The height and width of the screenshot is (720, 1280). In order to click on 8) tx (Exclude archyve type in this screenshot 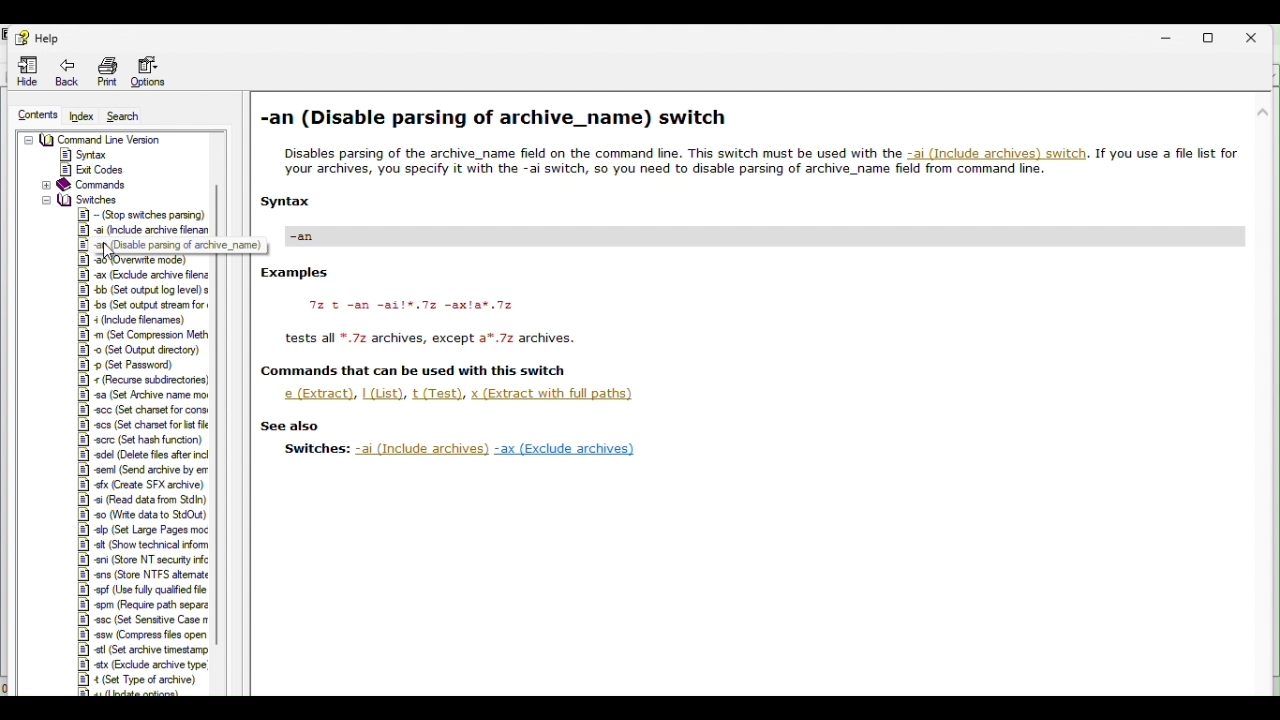, I will do `click(140, 664)`.